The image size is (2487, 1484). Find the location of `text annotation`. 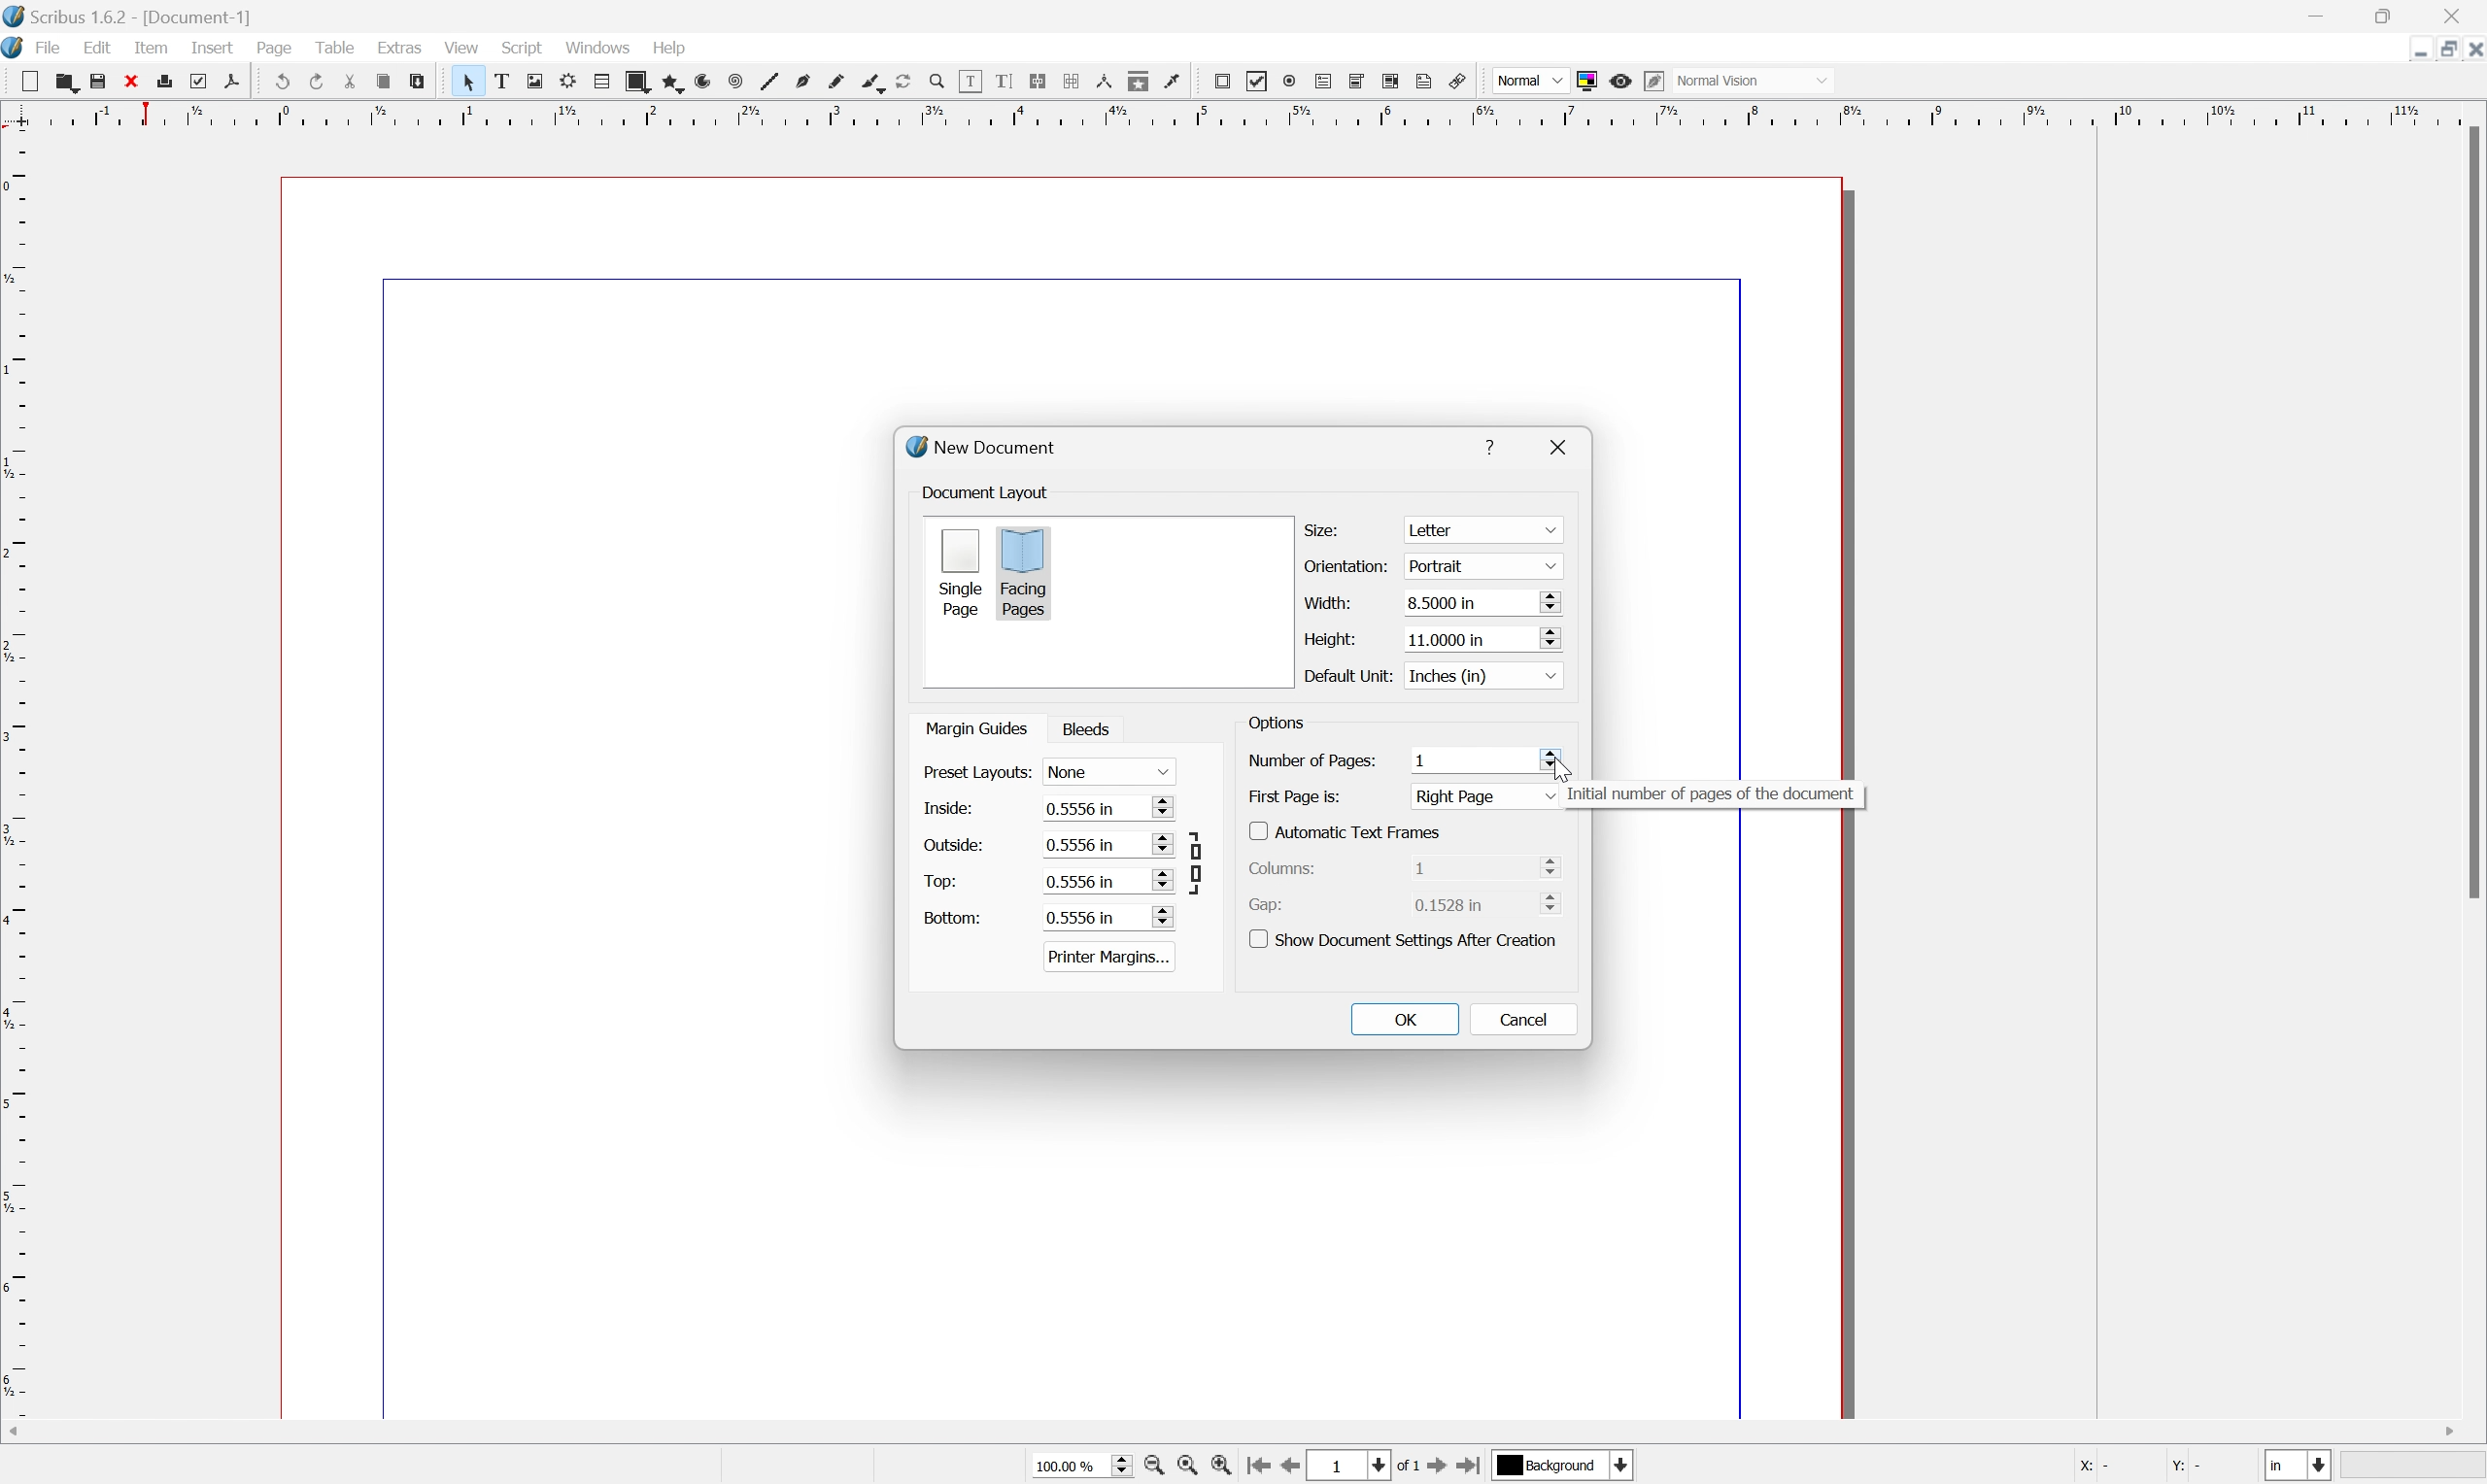

text annotation is located at coordinates (1426, 81).